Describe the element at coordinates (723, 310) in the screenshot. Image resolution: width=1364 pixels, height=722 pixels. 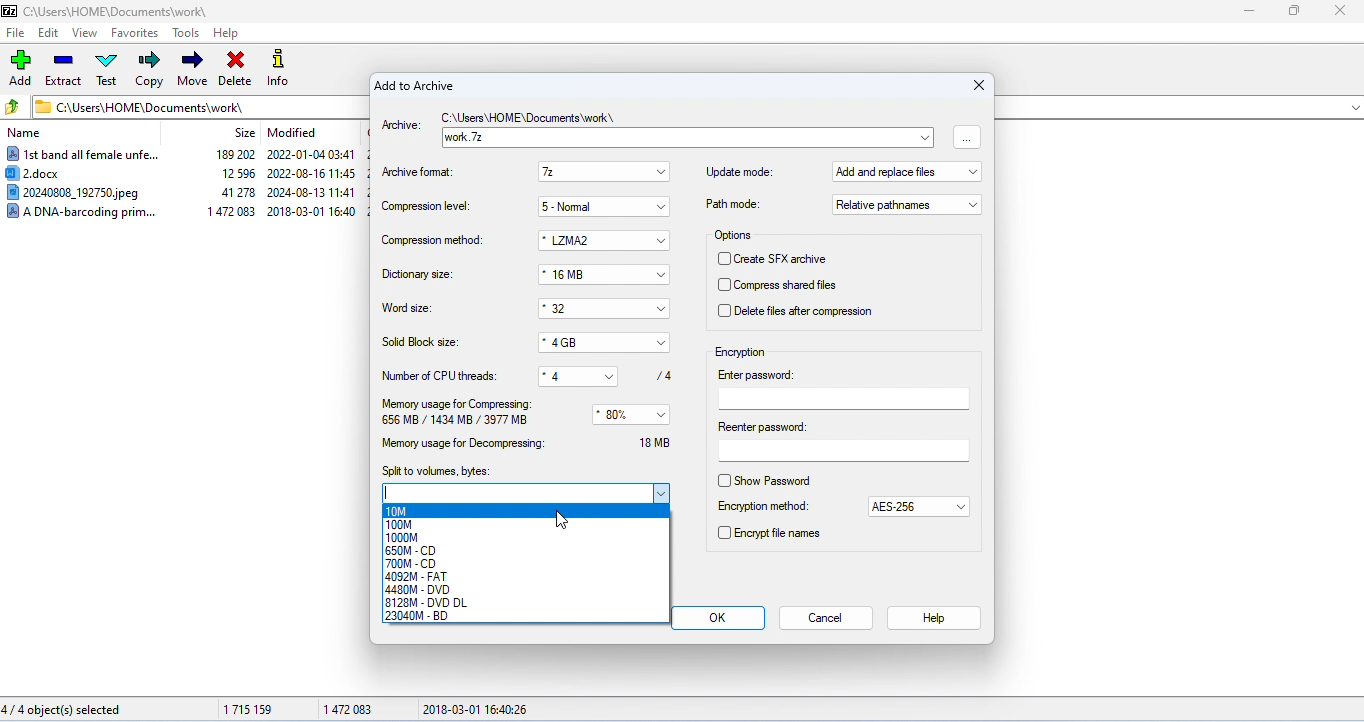
I see `checkbox` at that location.